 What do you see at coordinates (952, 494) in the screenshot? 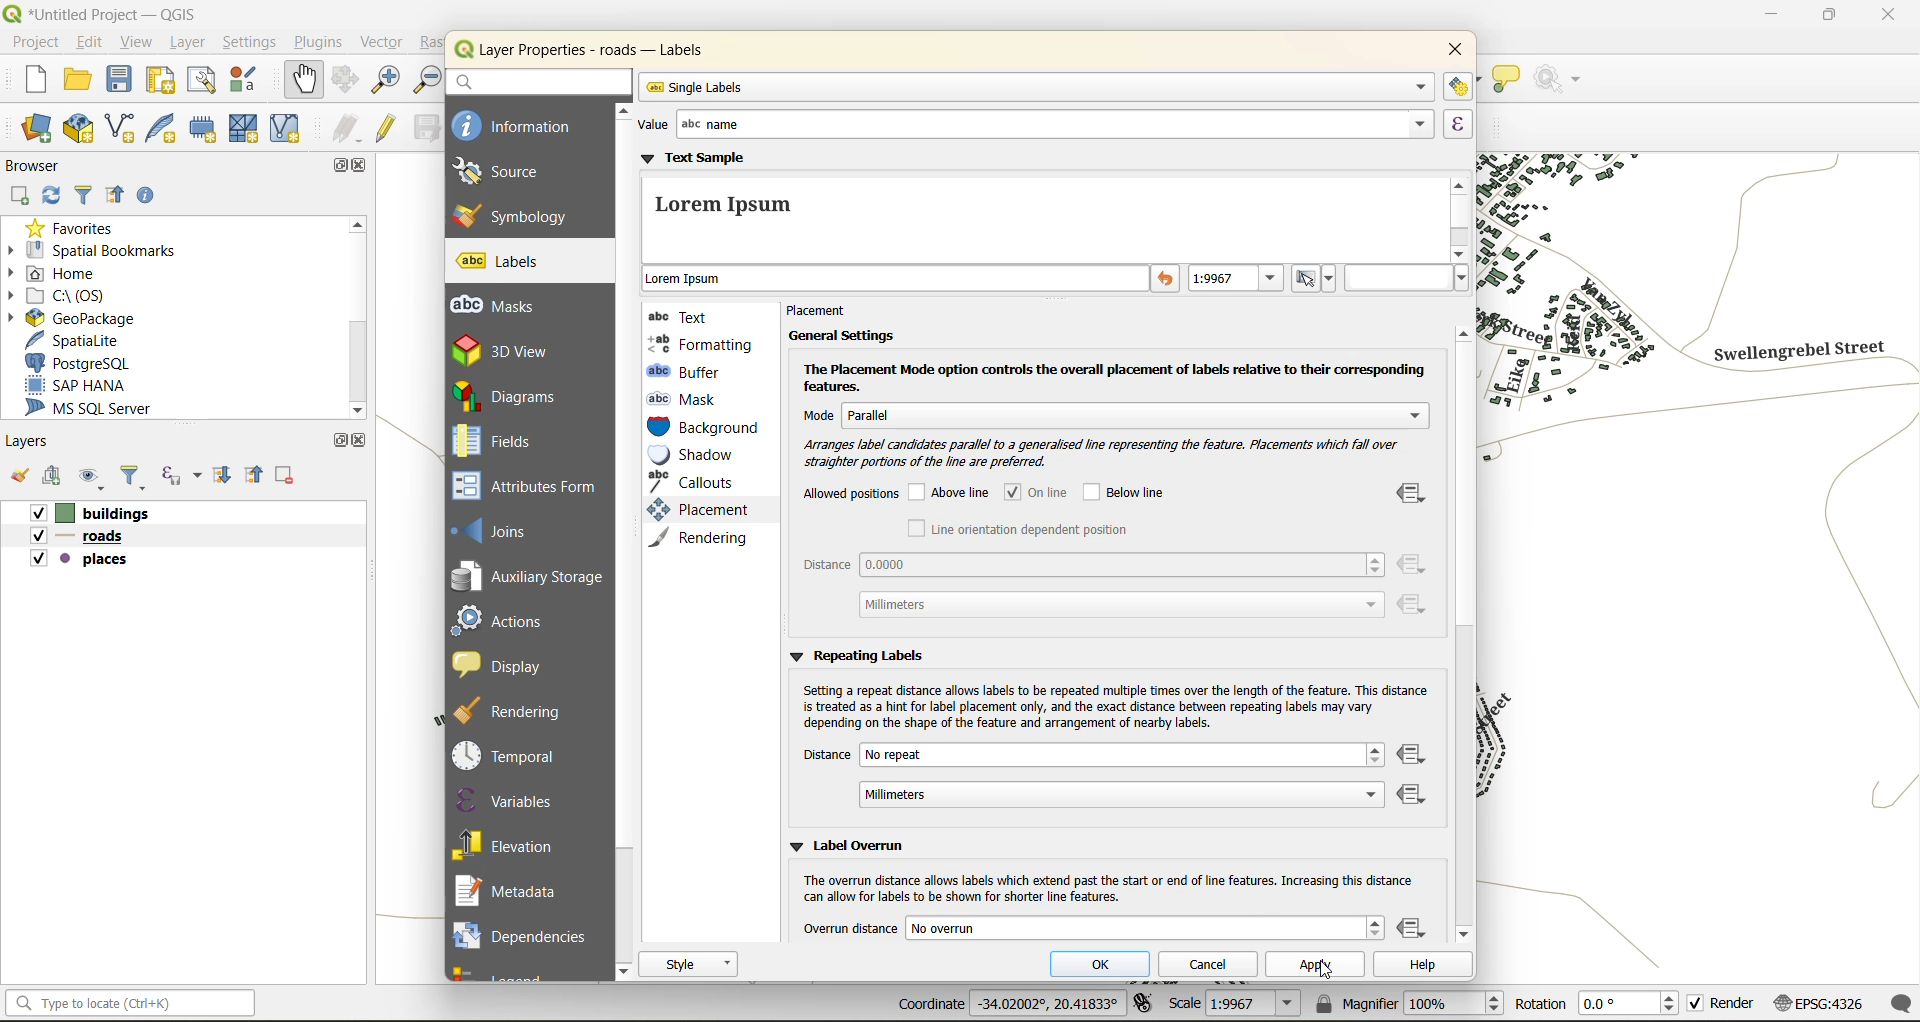
I see `above line unchecked` at bounding box center [952, 494].